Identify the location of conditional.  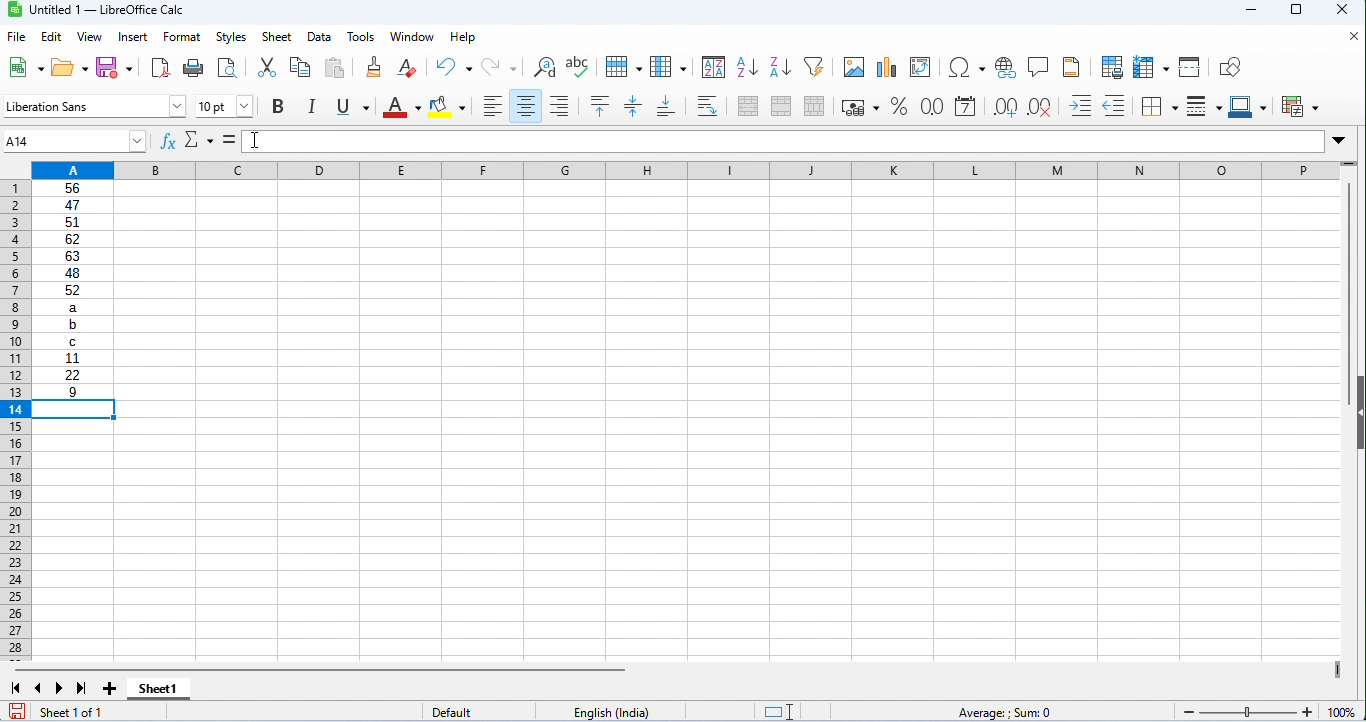
(1299, 105).